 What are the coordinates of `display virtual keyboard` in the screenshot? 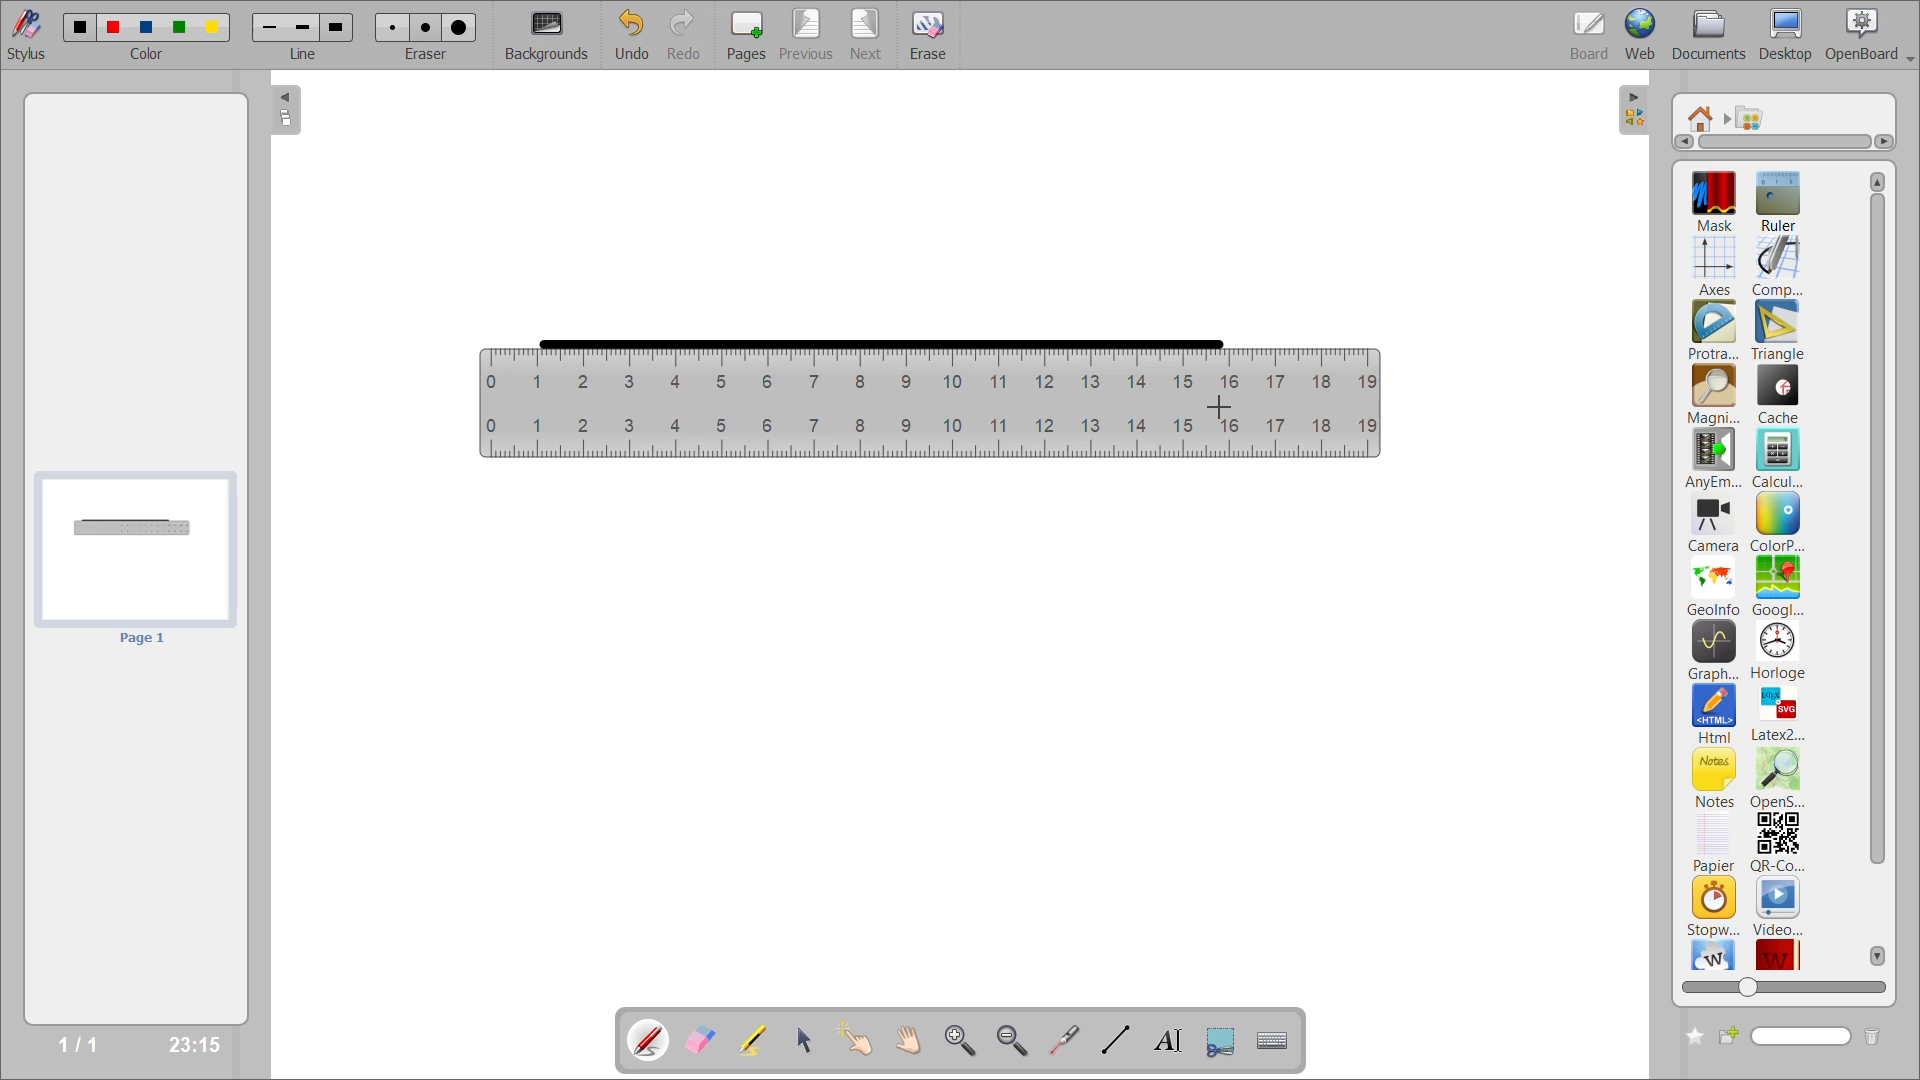 It's located at (1276, 1040).